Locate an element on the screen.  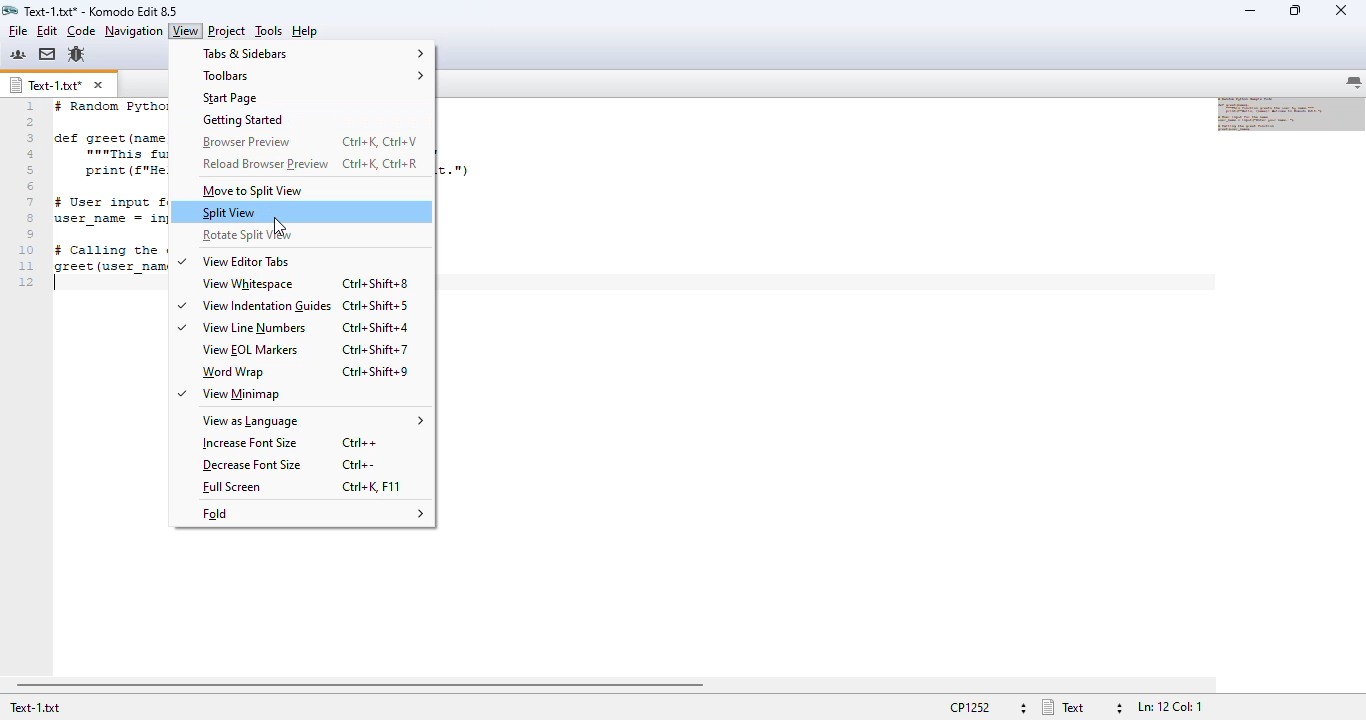
cursor is located at coordinates (279, 226).